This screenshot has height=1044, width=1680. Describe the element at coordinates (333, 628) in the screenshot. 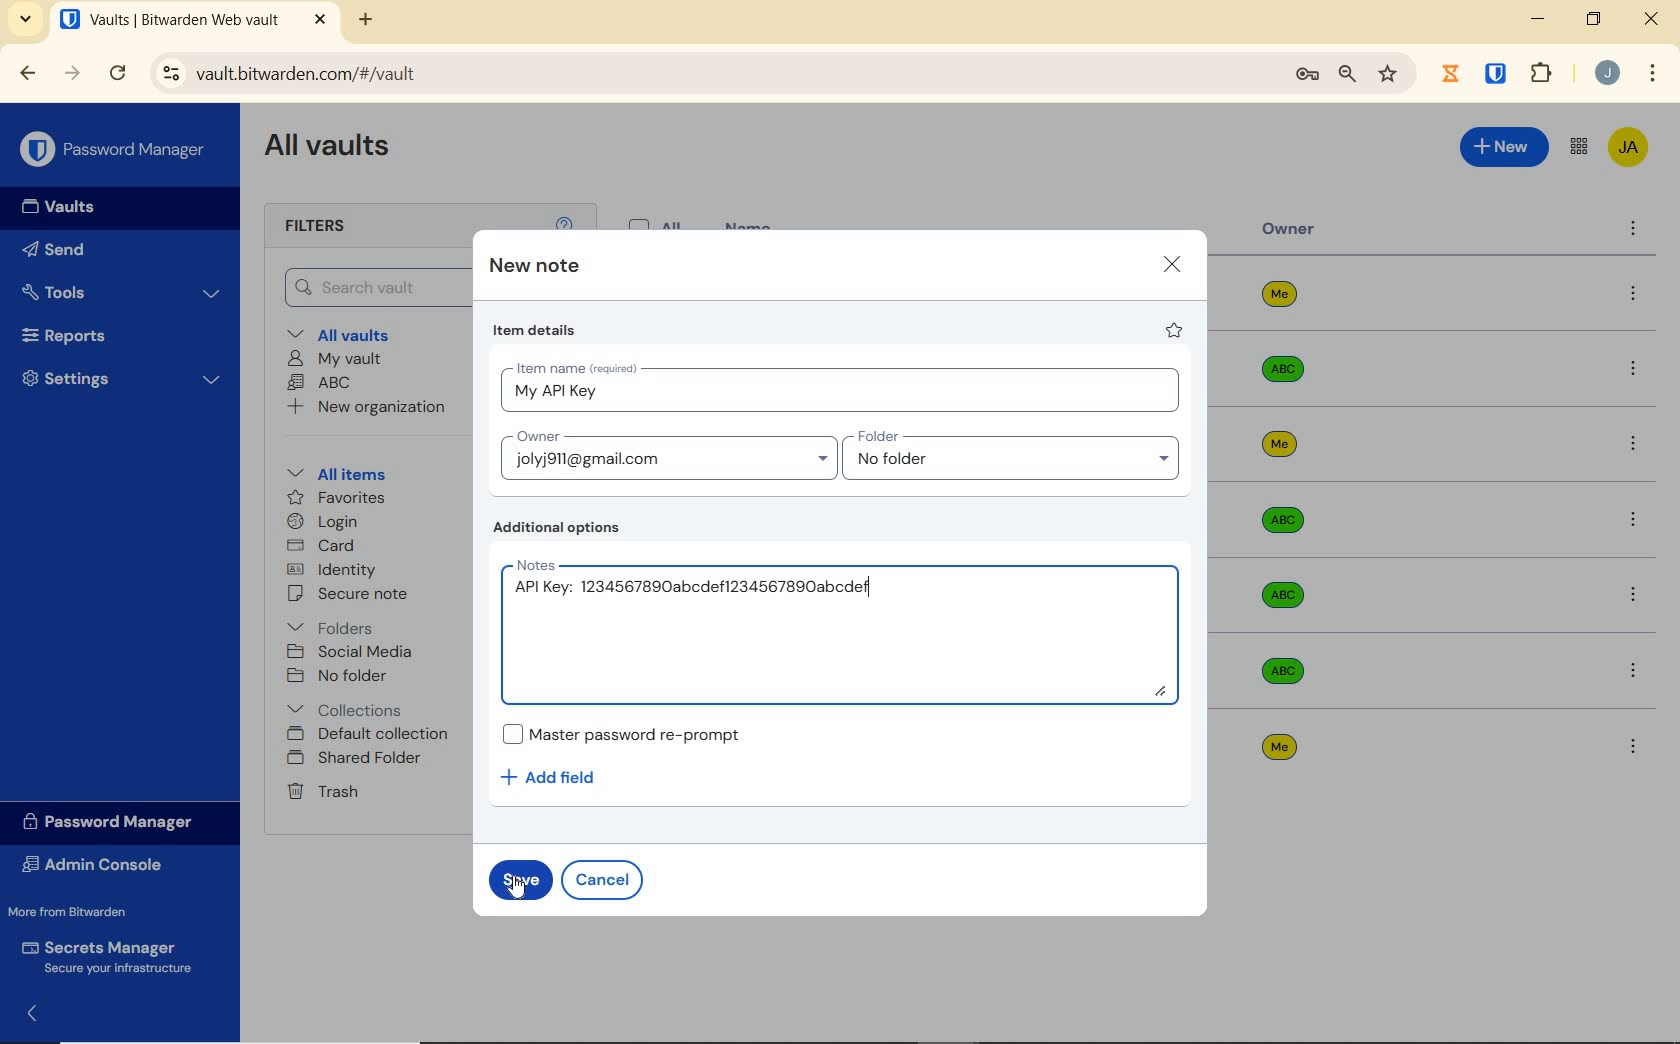

I see `folders` at that location.